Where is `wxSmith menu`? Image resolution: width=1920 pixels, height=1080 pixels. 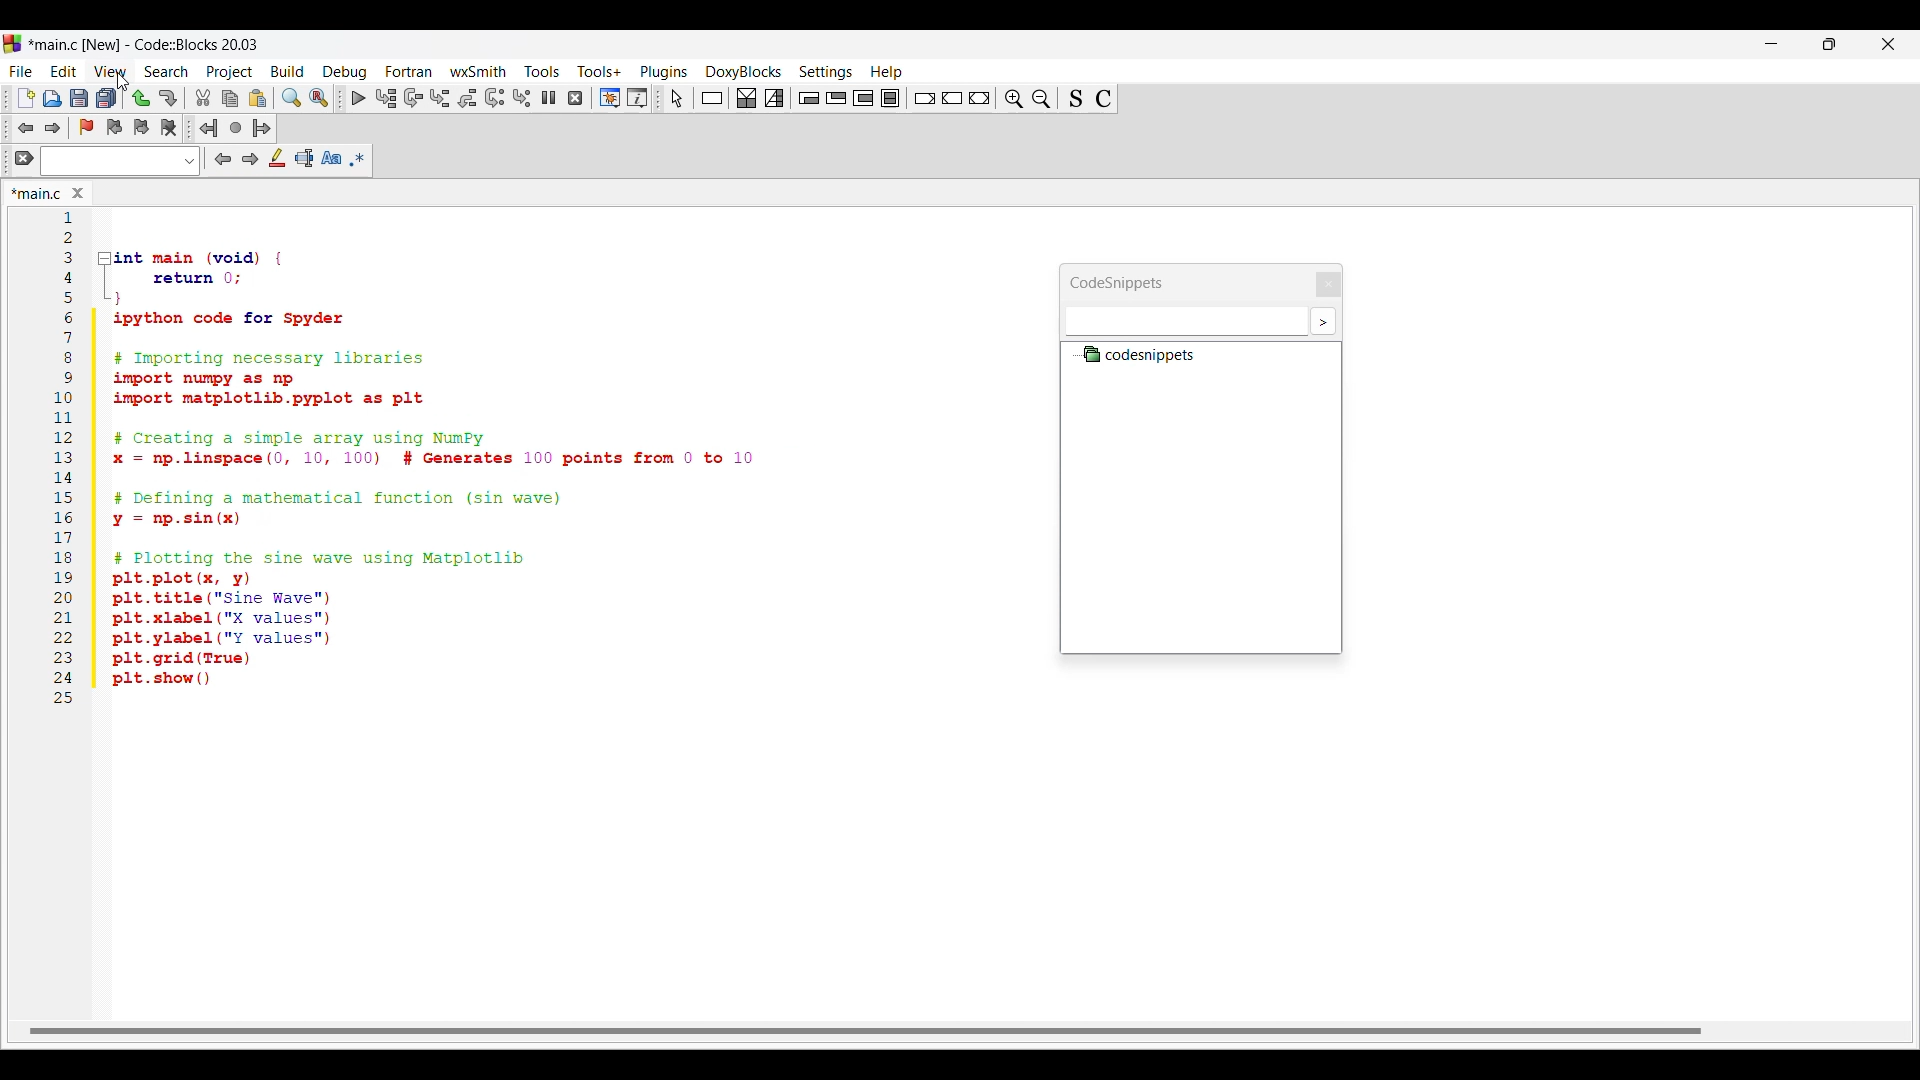 wxSmith menu is located at coordinates (478, 71).